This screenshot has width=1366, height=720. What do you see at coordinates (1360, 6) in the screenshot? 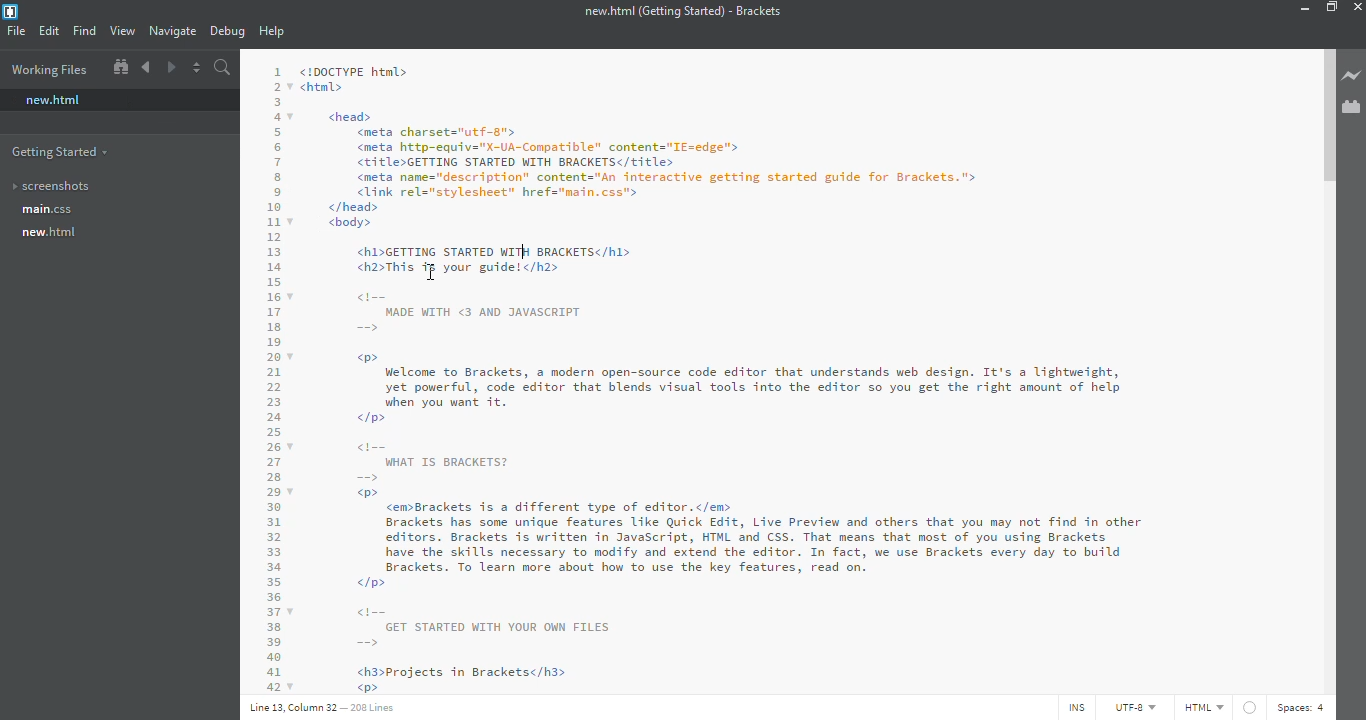
I see `close` at bounding box center [1360, 6].